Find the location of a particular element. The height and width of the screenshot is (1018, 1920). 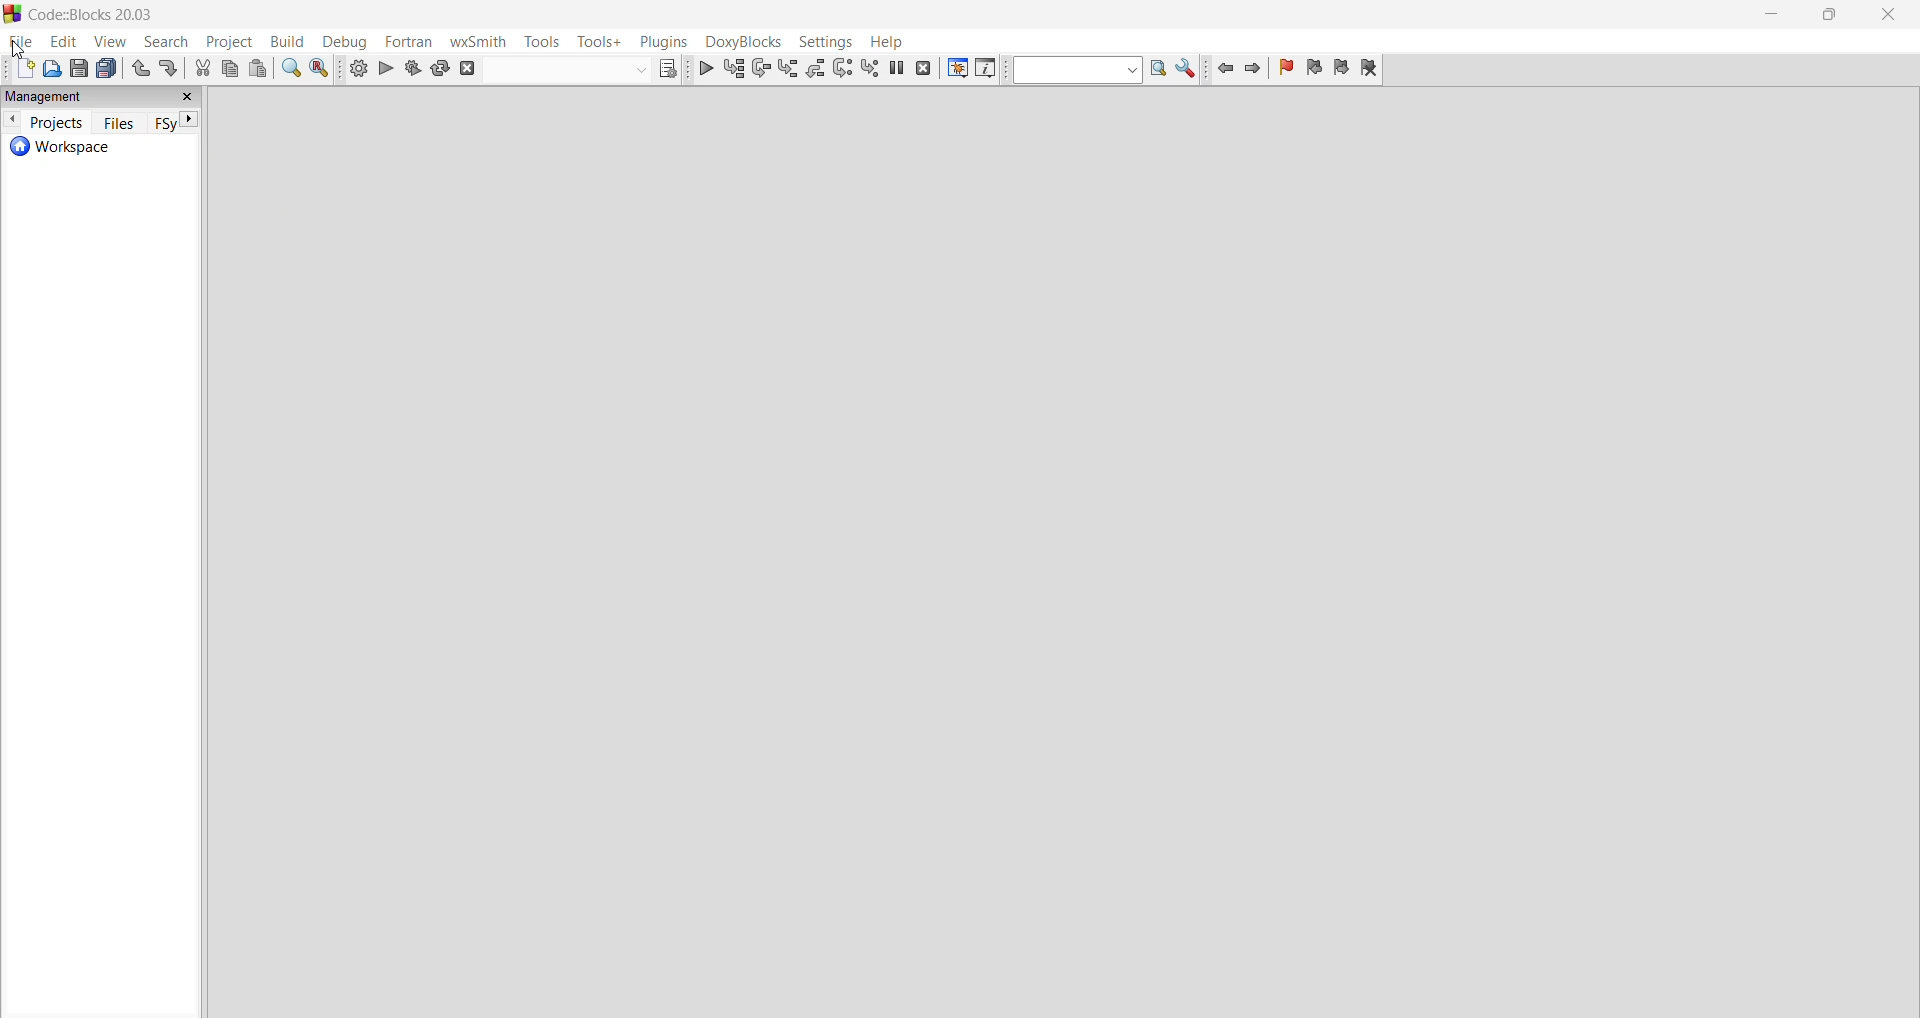

edit is located at coordinates (66, 42).